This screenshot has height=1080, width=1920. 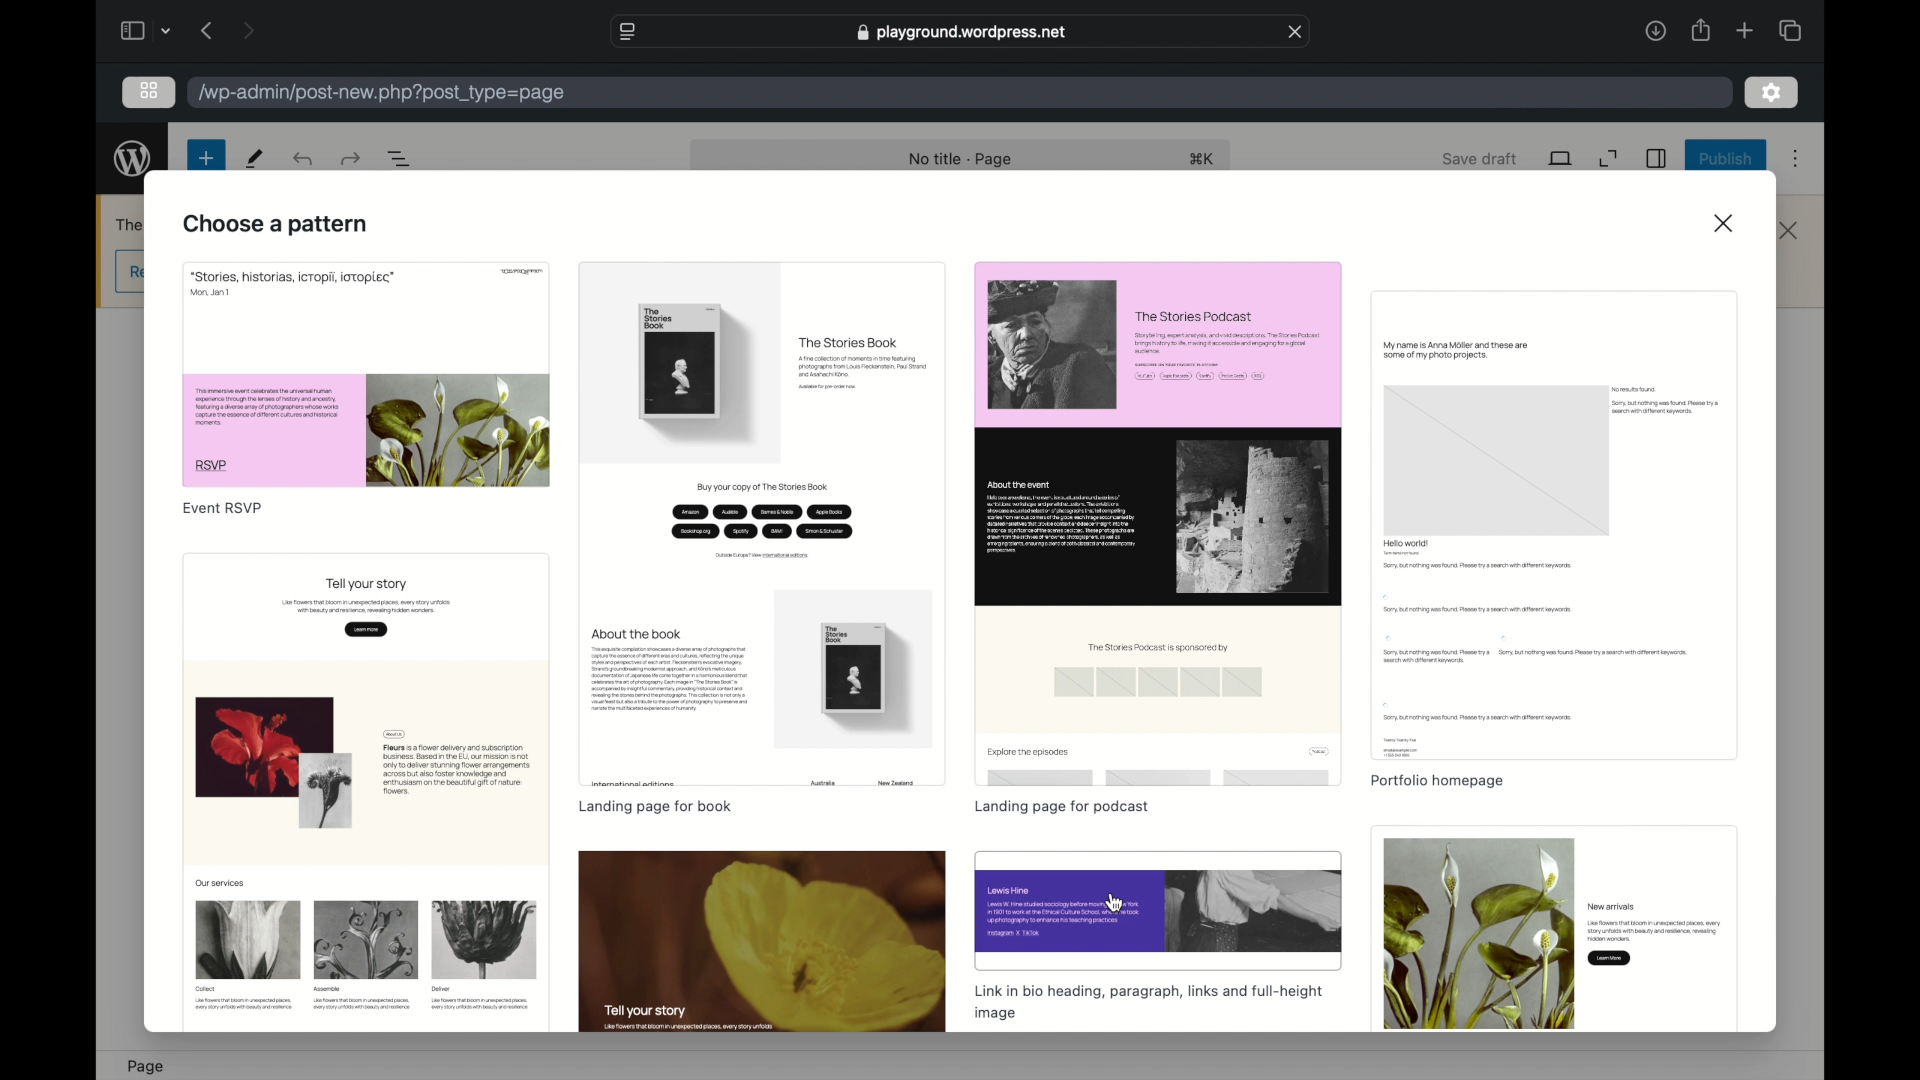 What do you see at coordinates (960, 159) in the screenshot?
I see `no title page` at bounding box center [960, 159].